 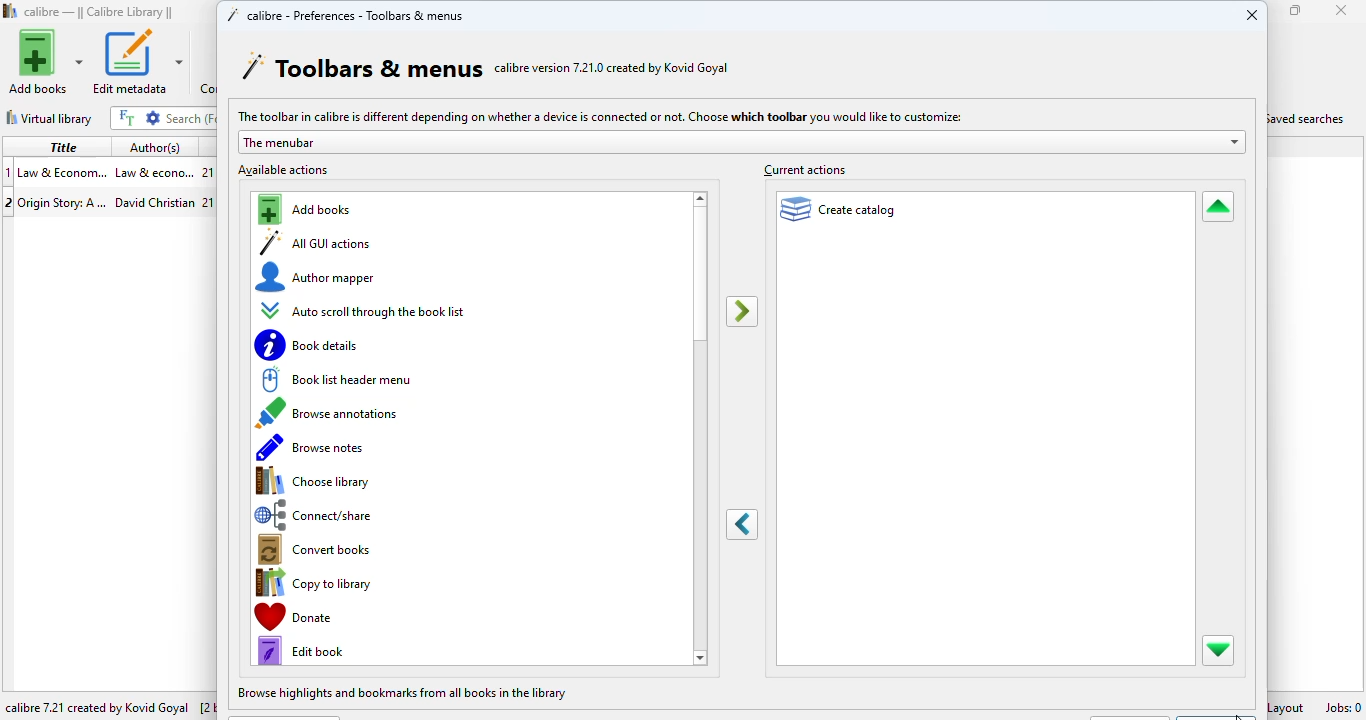 What do you see at coordinates (107, 200) in the screenshot?
I see `book 2` at bounding box center [107, 200].